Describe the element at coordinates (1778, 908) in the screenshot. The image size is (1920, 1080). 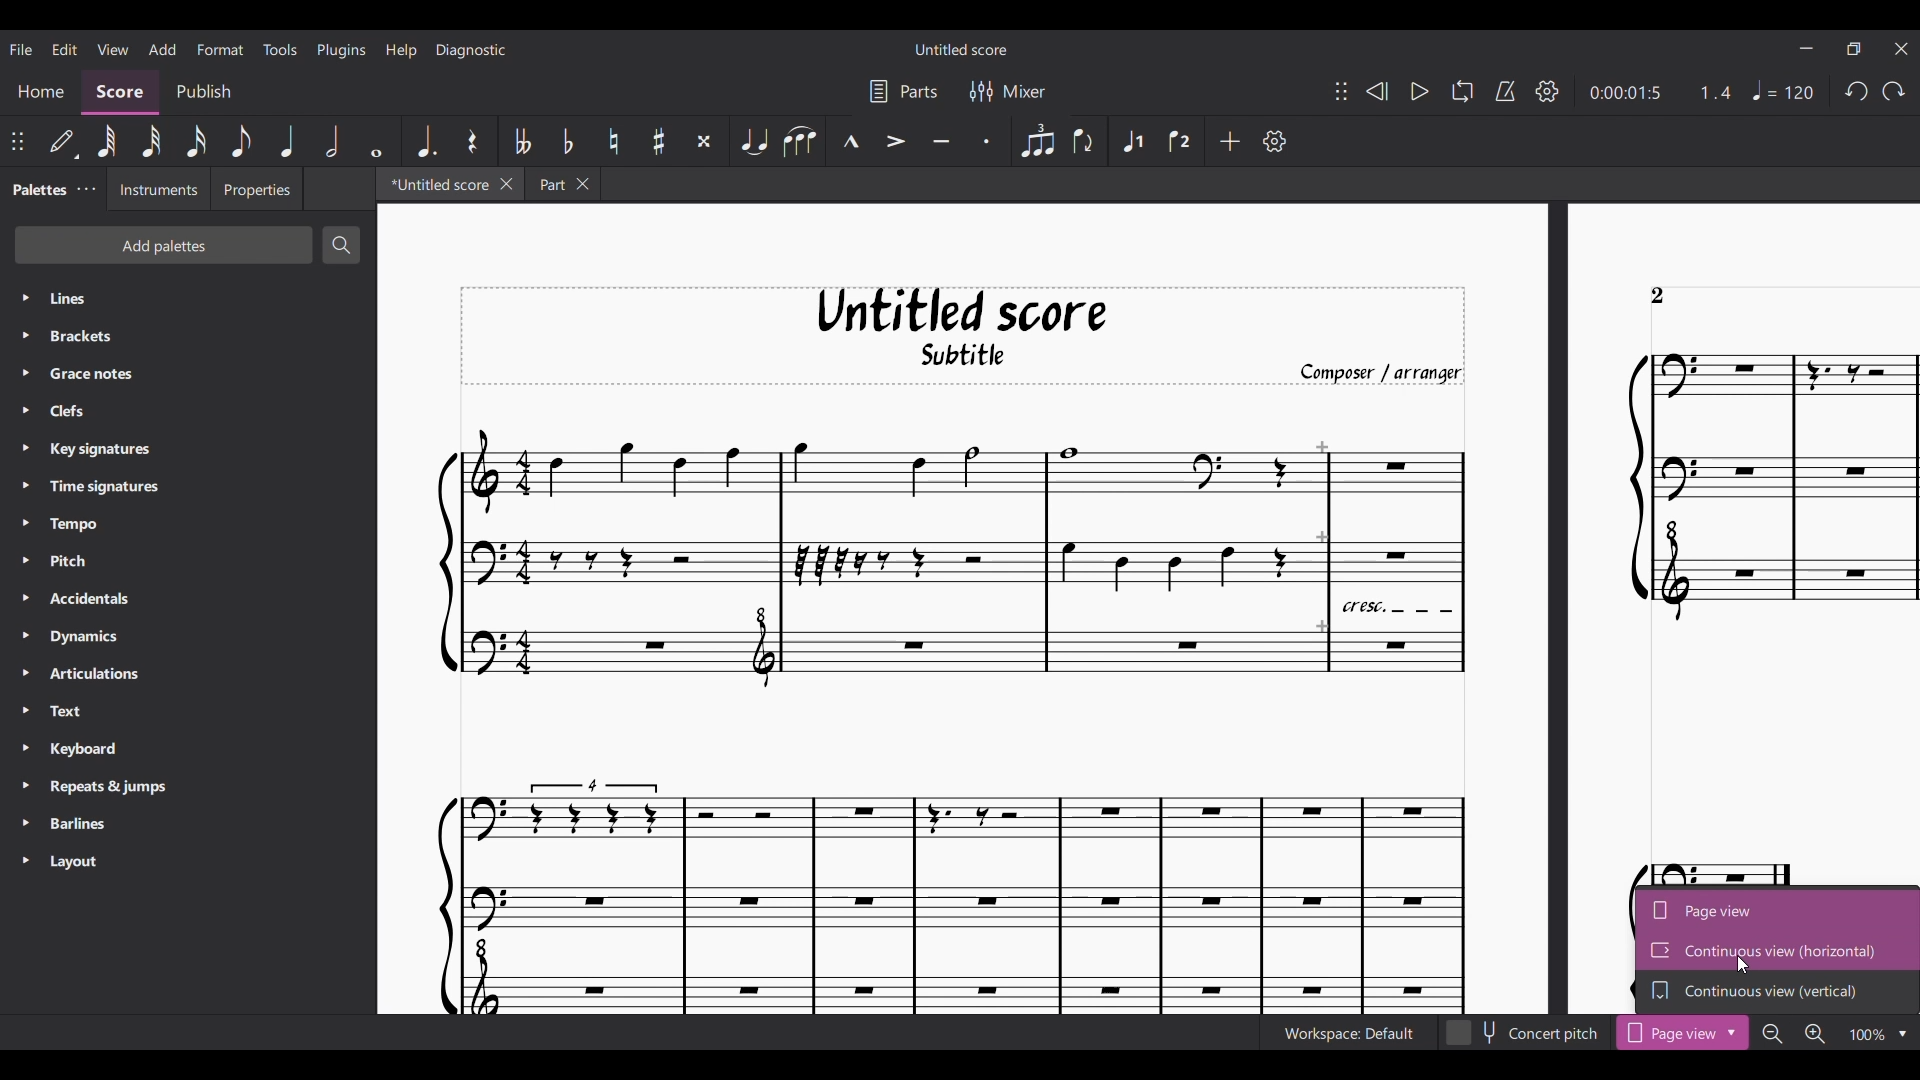
I see `Page view, current view of page highlighted` at that location.